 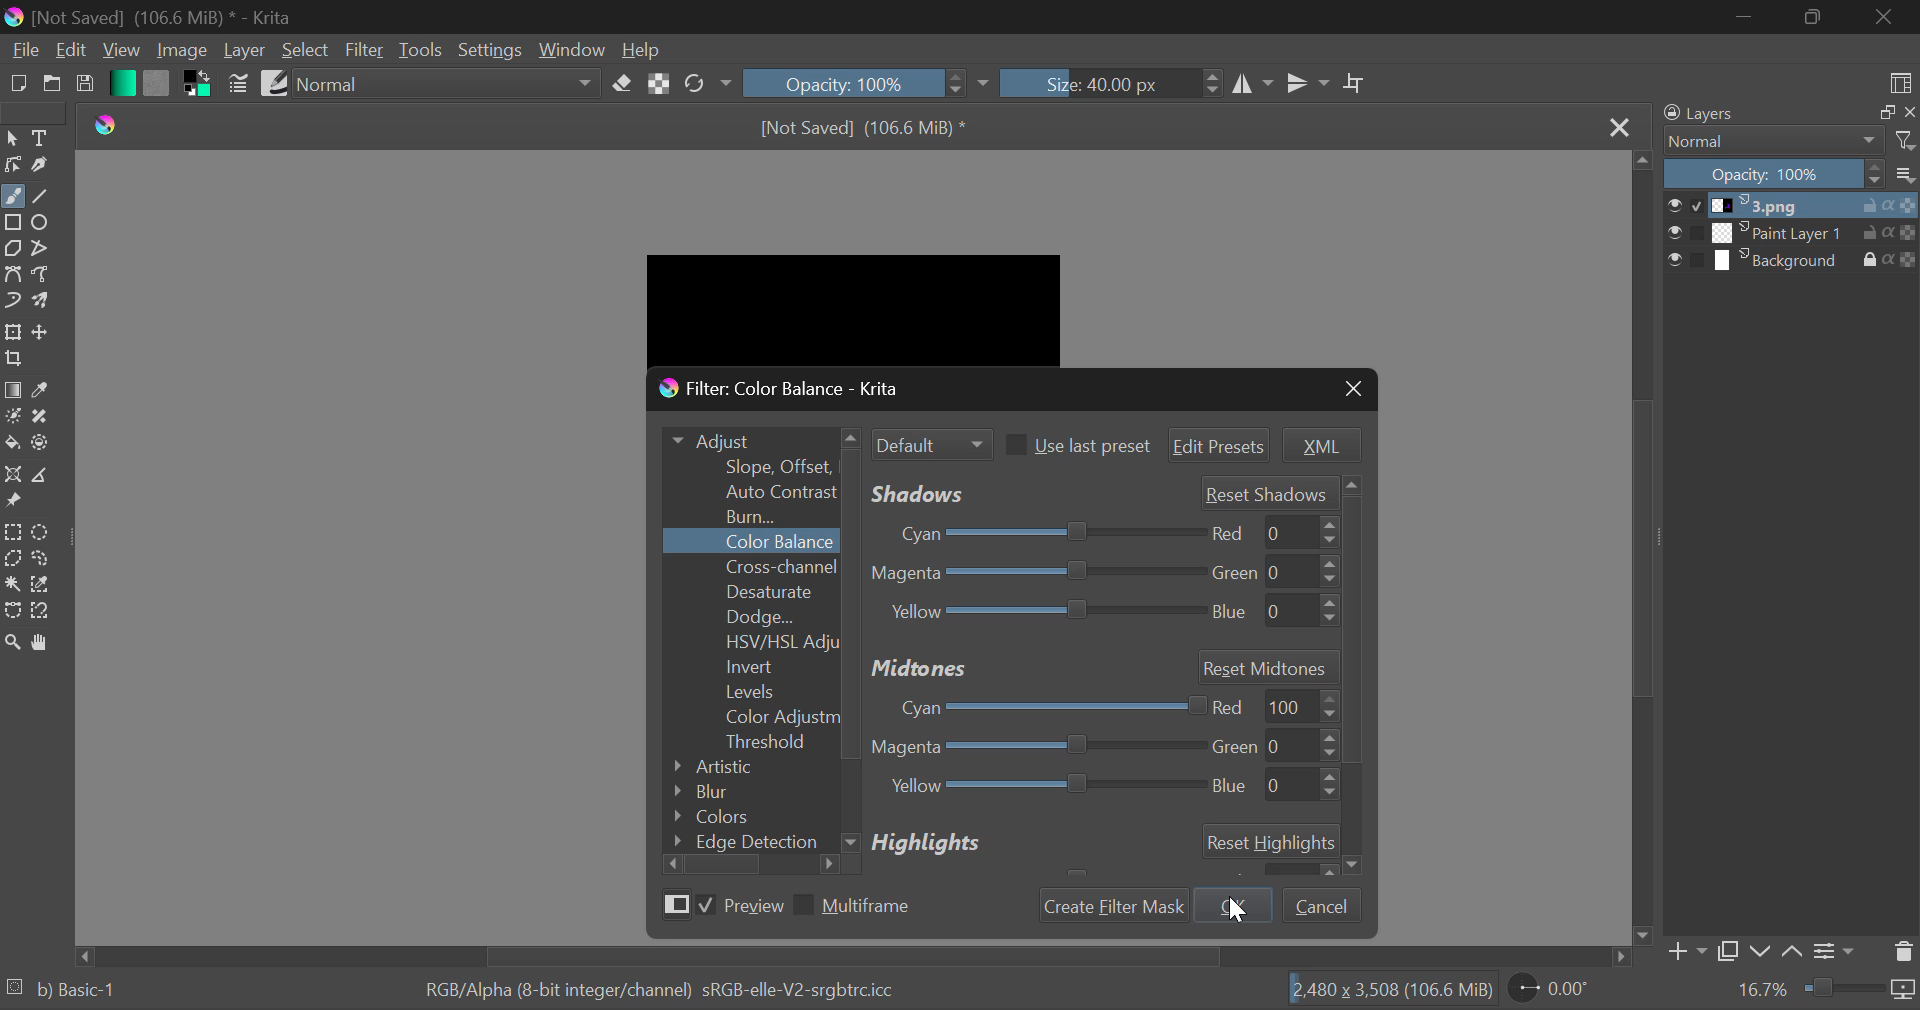 I want to click on Settings, so click(x=491, y=50).